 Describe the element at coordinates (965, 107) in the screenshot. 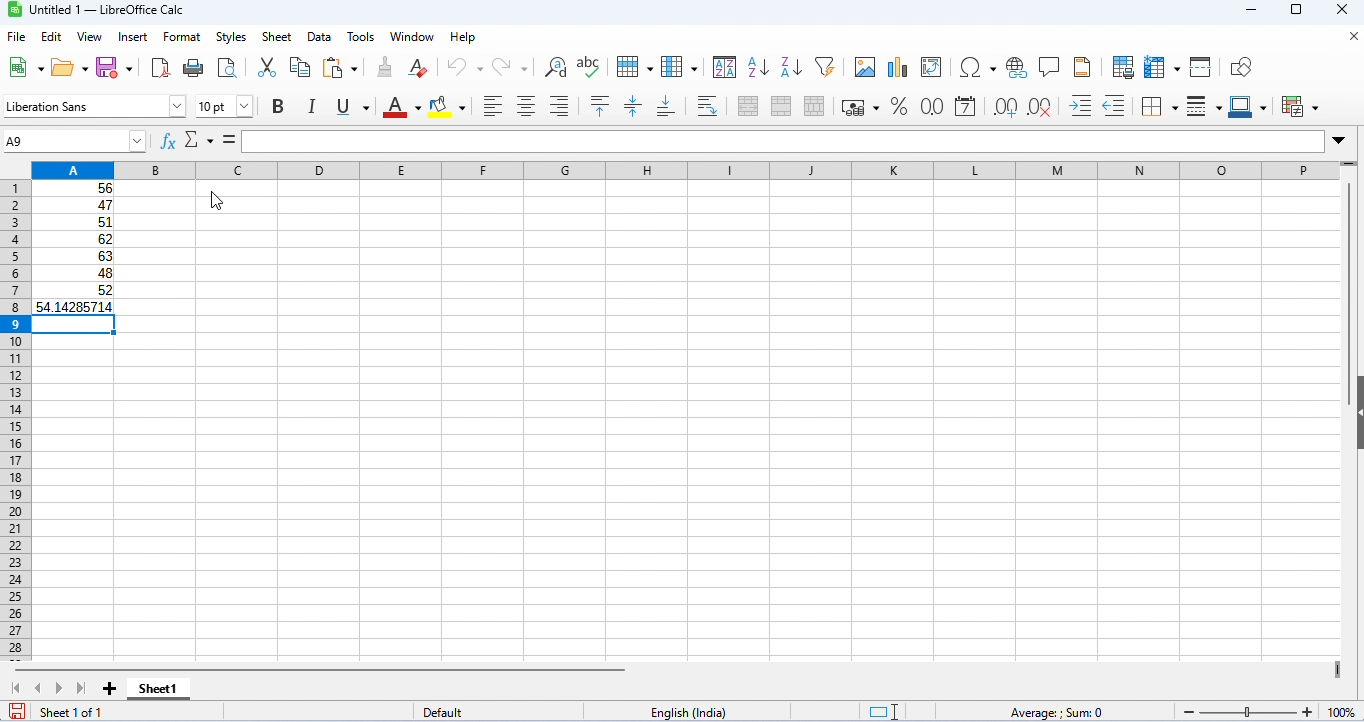

I see `format as date` at that location.